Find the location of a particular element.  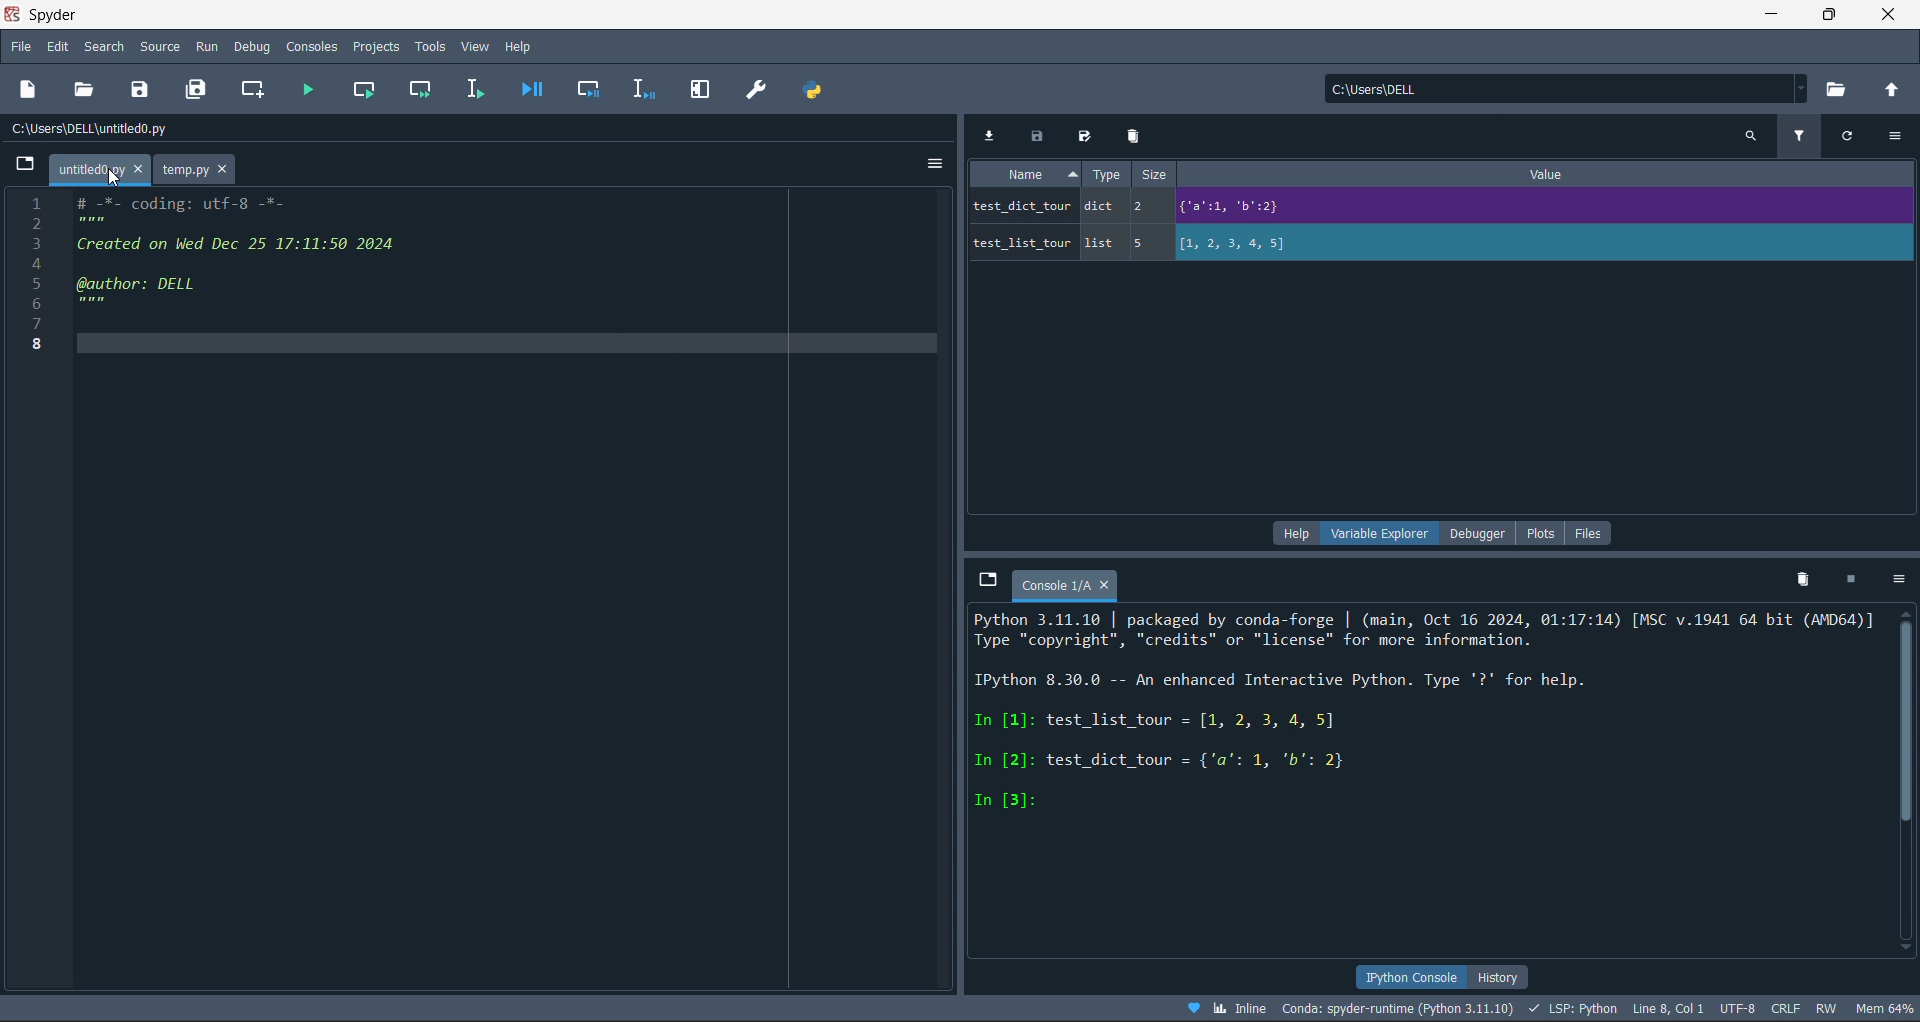

save data is located at coordinates (1035, 132).